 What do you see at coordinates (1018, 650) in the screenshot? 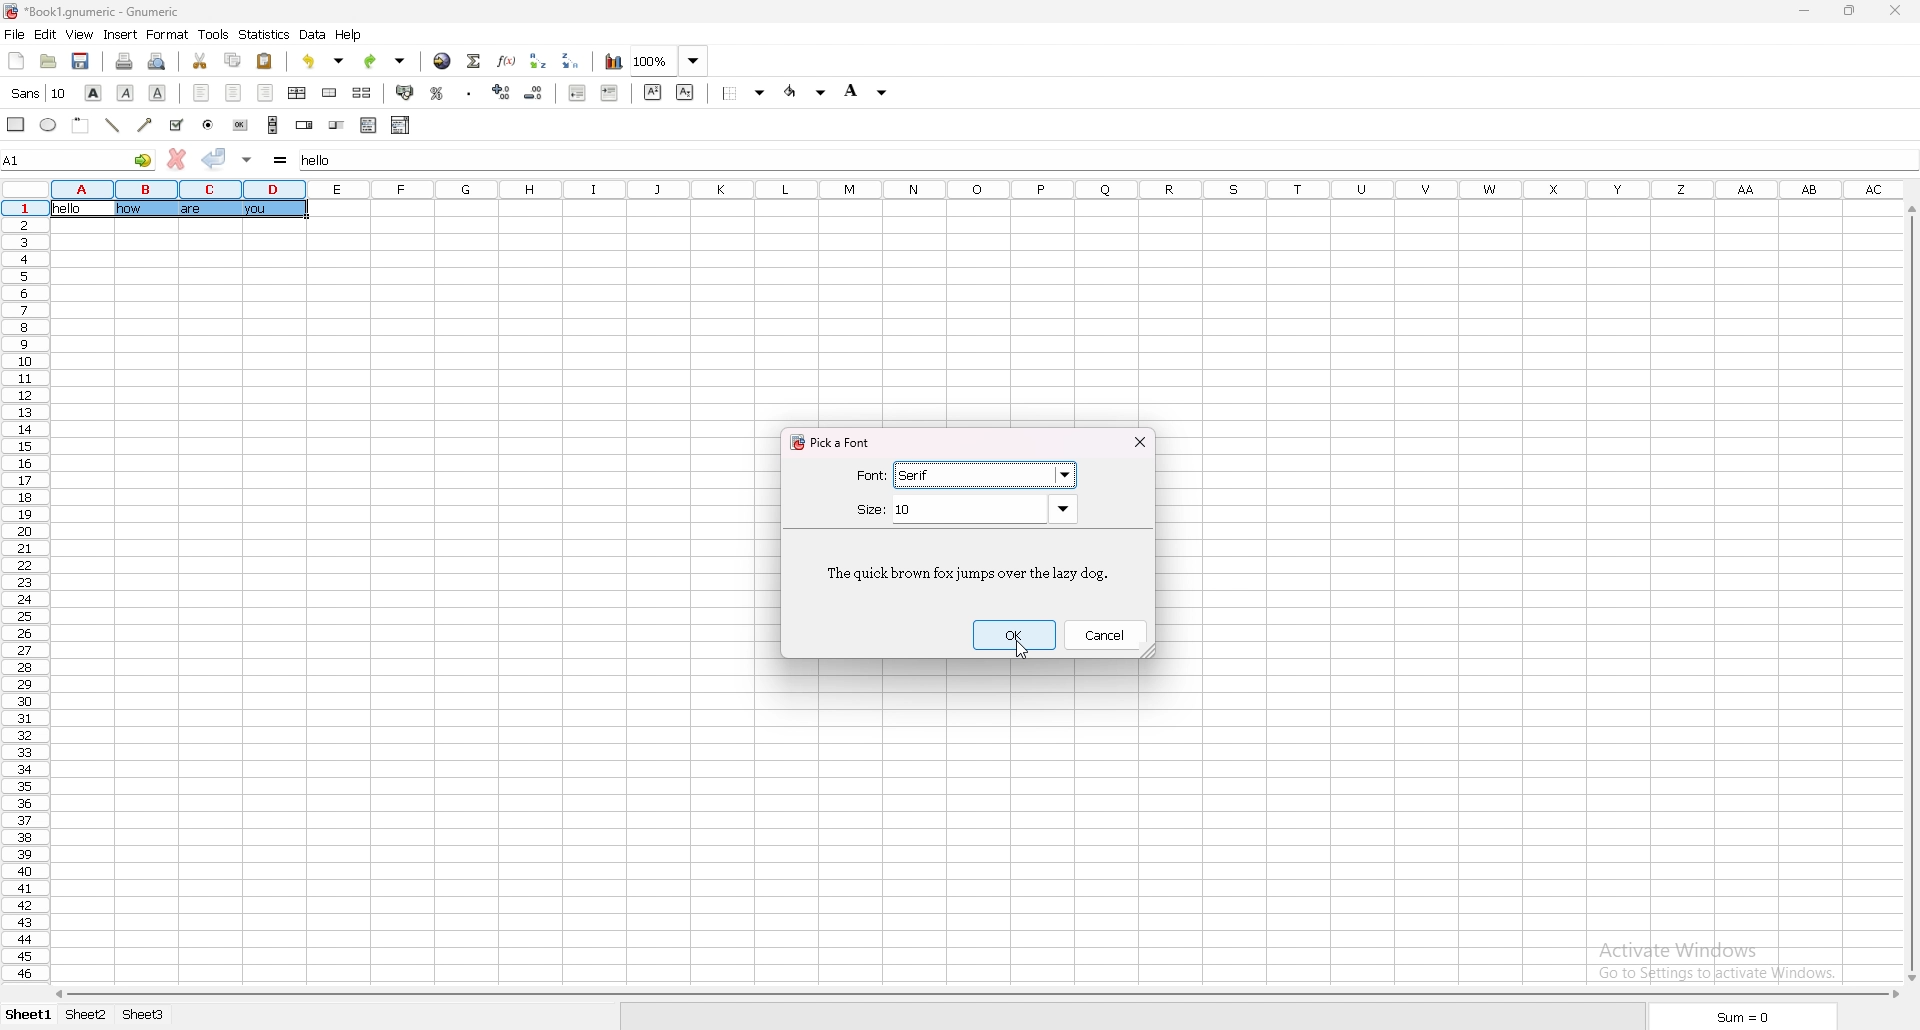
I see `cursor` at bounding box center [1018, 650].